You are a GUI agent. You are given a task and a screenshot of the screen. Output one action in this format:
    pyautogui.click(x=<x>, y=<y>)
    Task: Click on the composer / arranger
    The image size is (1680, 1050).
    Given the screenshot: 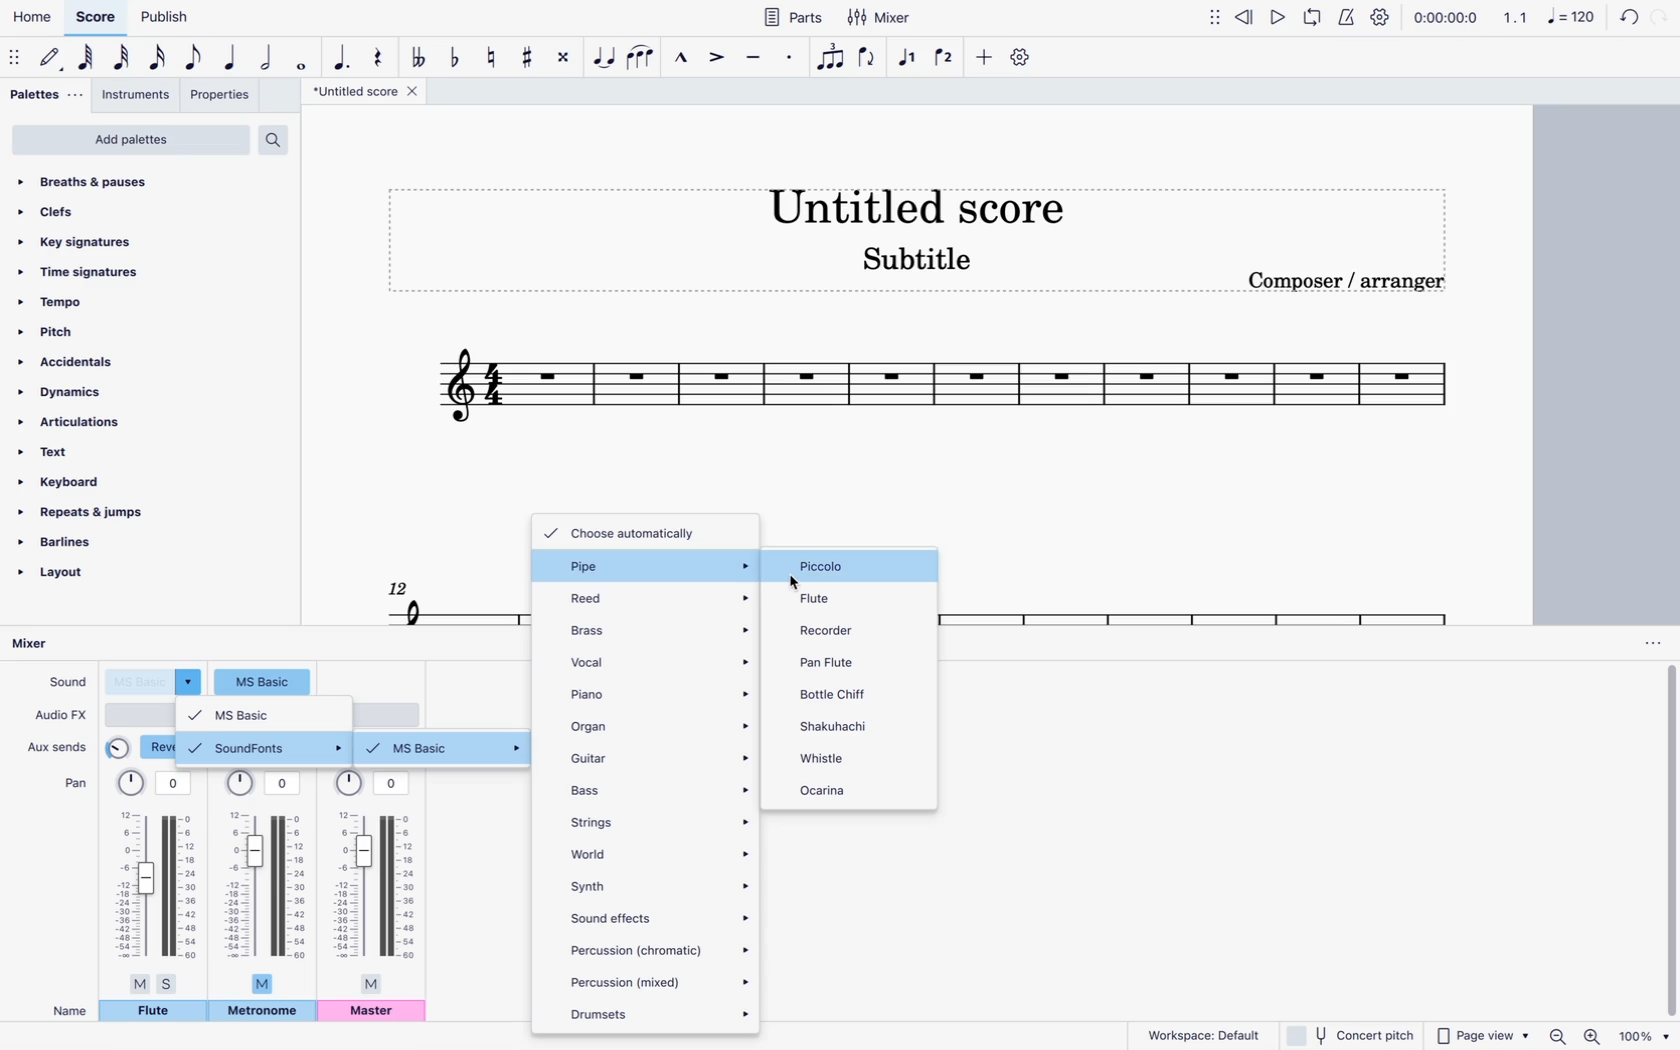 What is the action you would take?
    pyautogui.click(x=1349, y=280)
    